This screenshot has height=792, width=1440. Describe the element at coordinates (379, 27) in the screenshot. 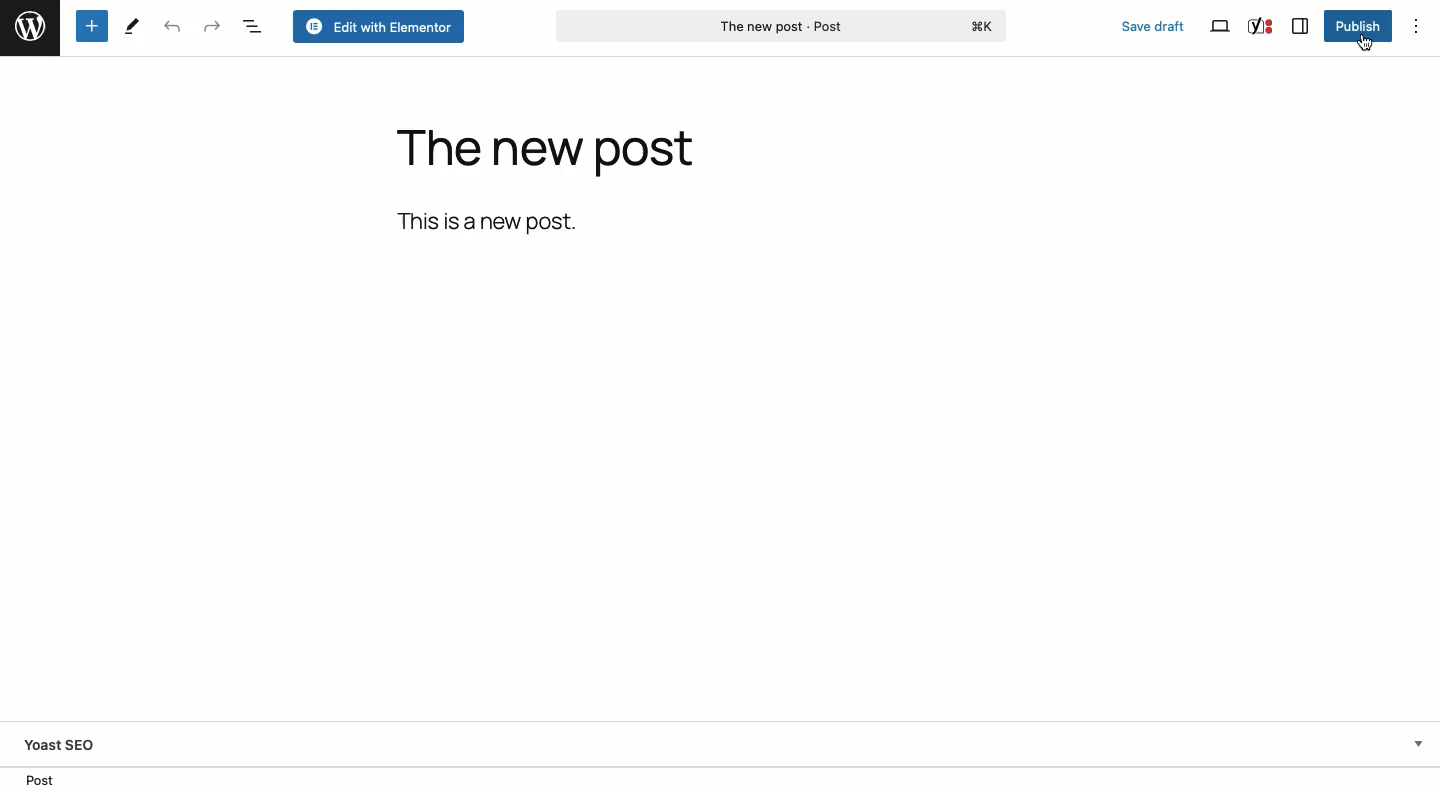

I see `Edit with elementor` at that location.